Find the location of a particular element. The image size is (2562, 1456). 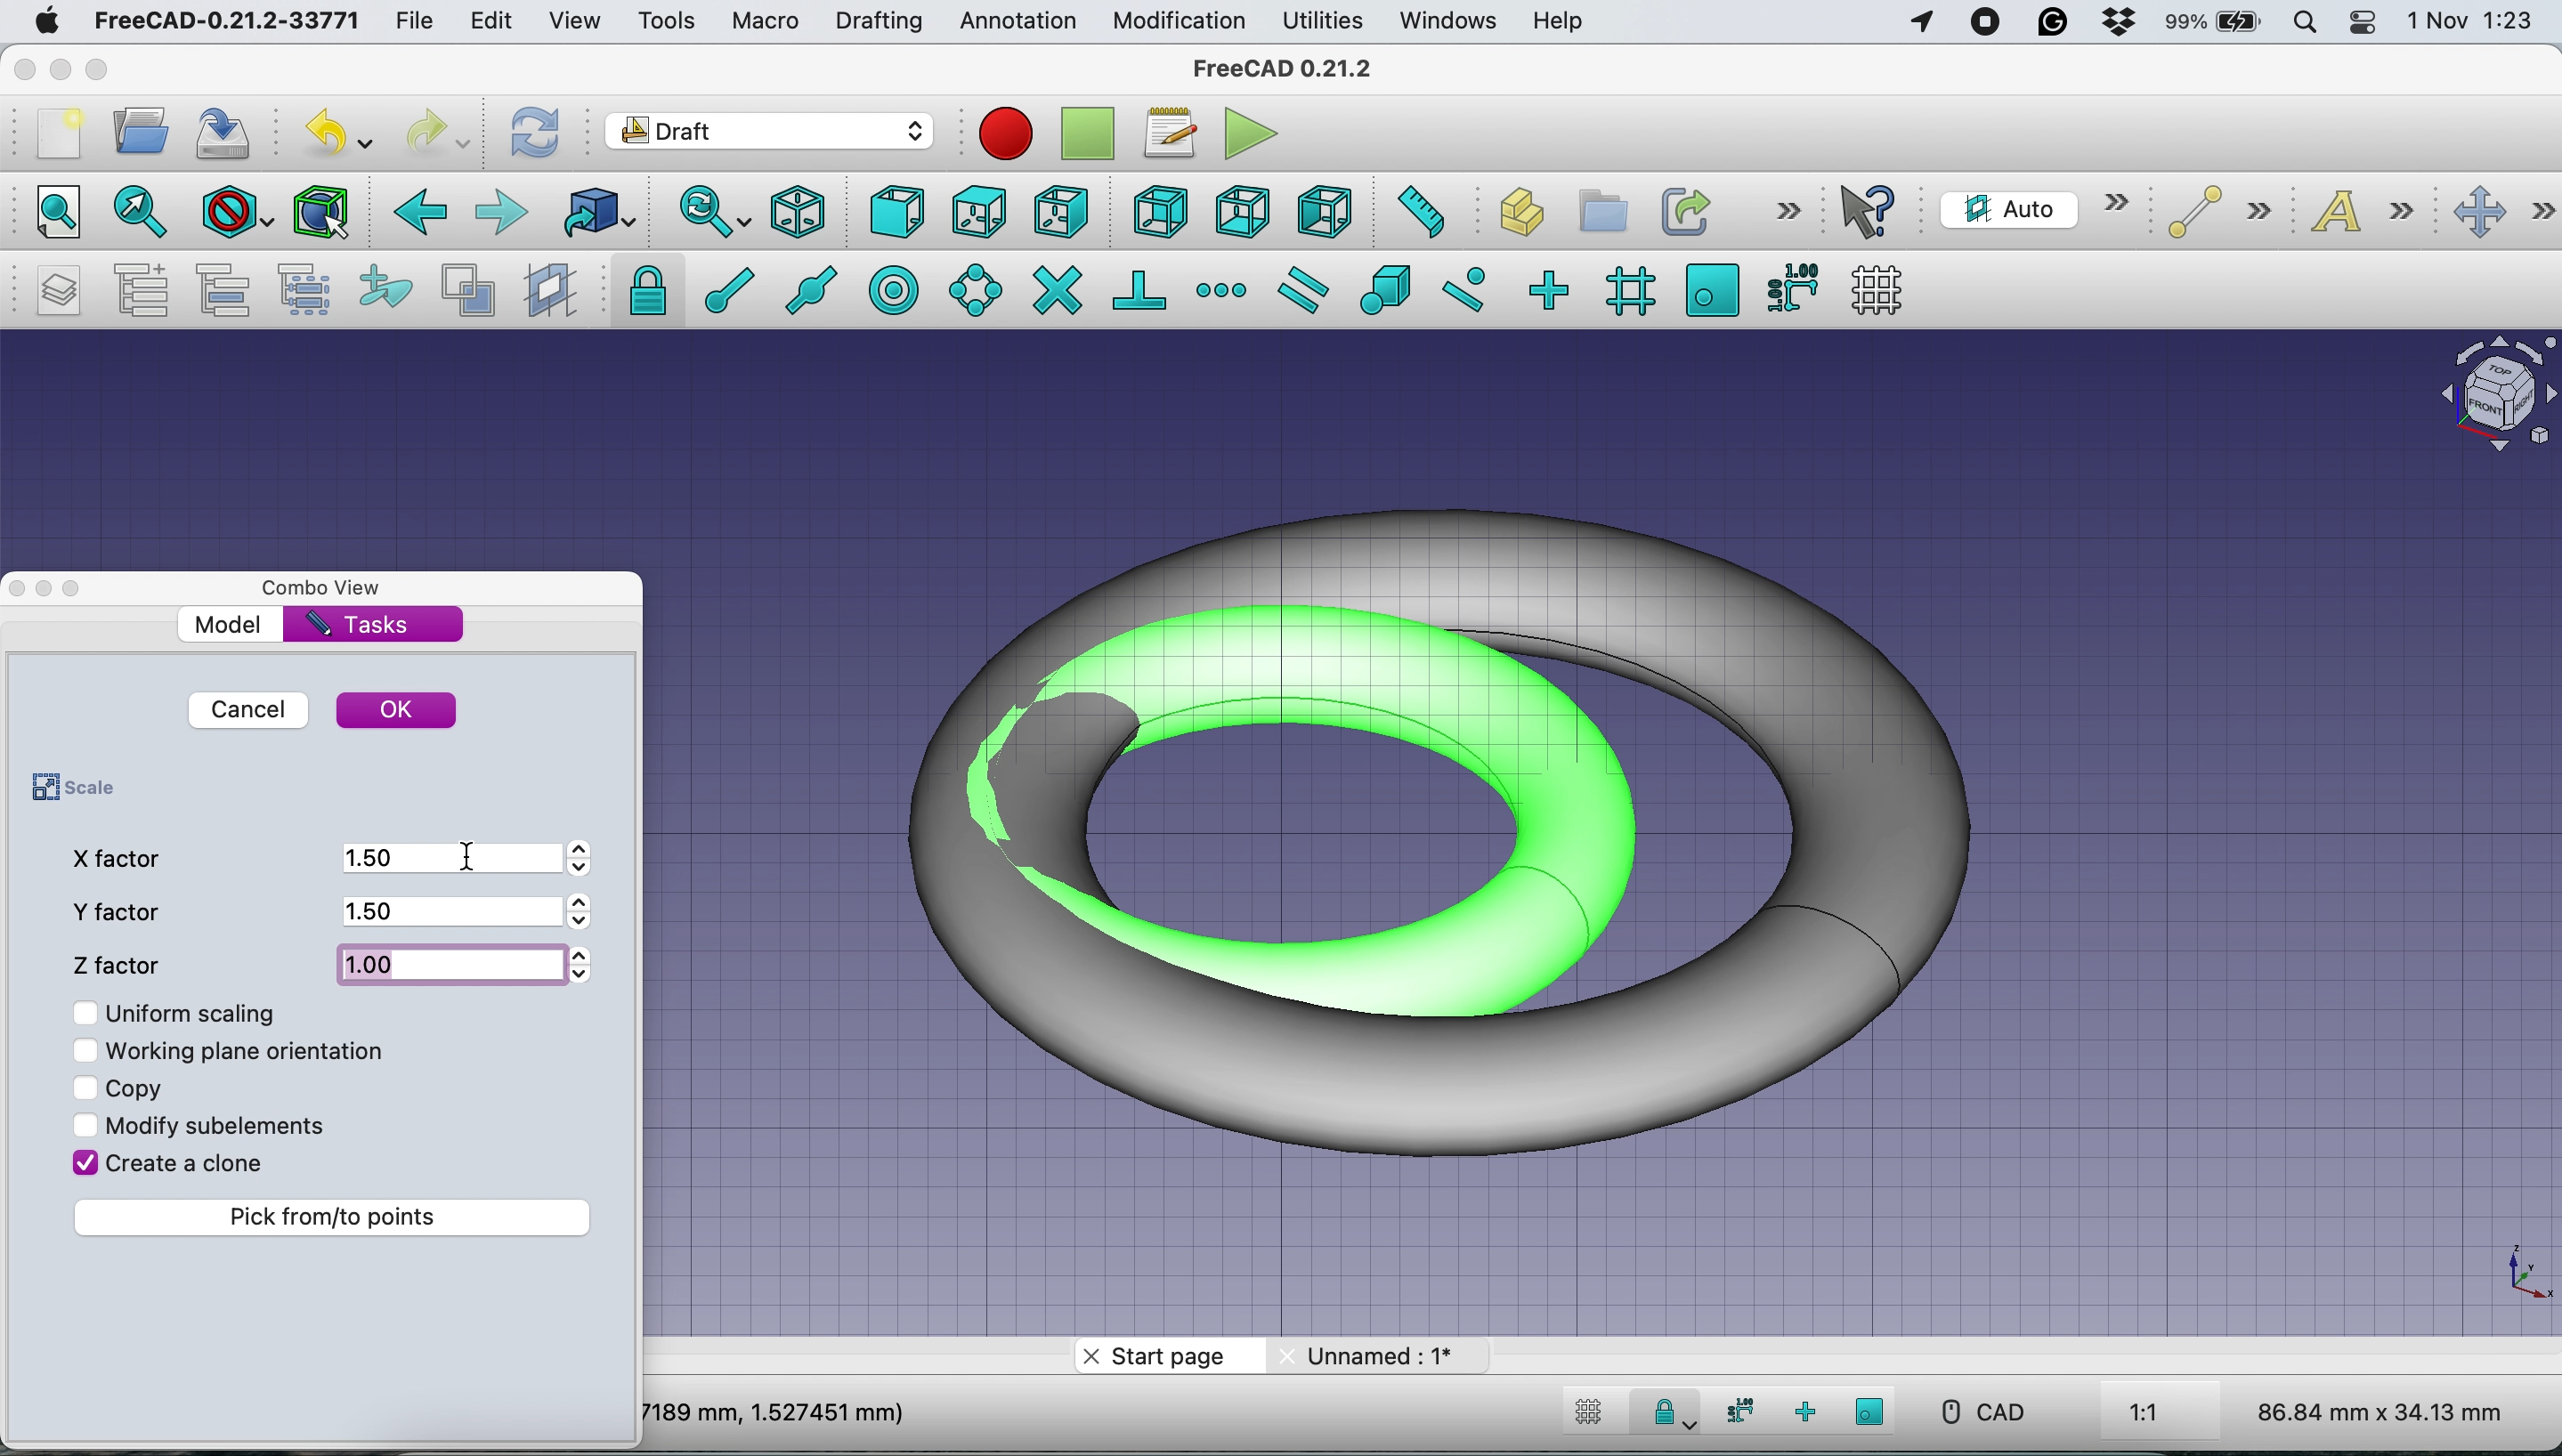

z factor is located at coordinates (124, 960).